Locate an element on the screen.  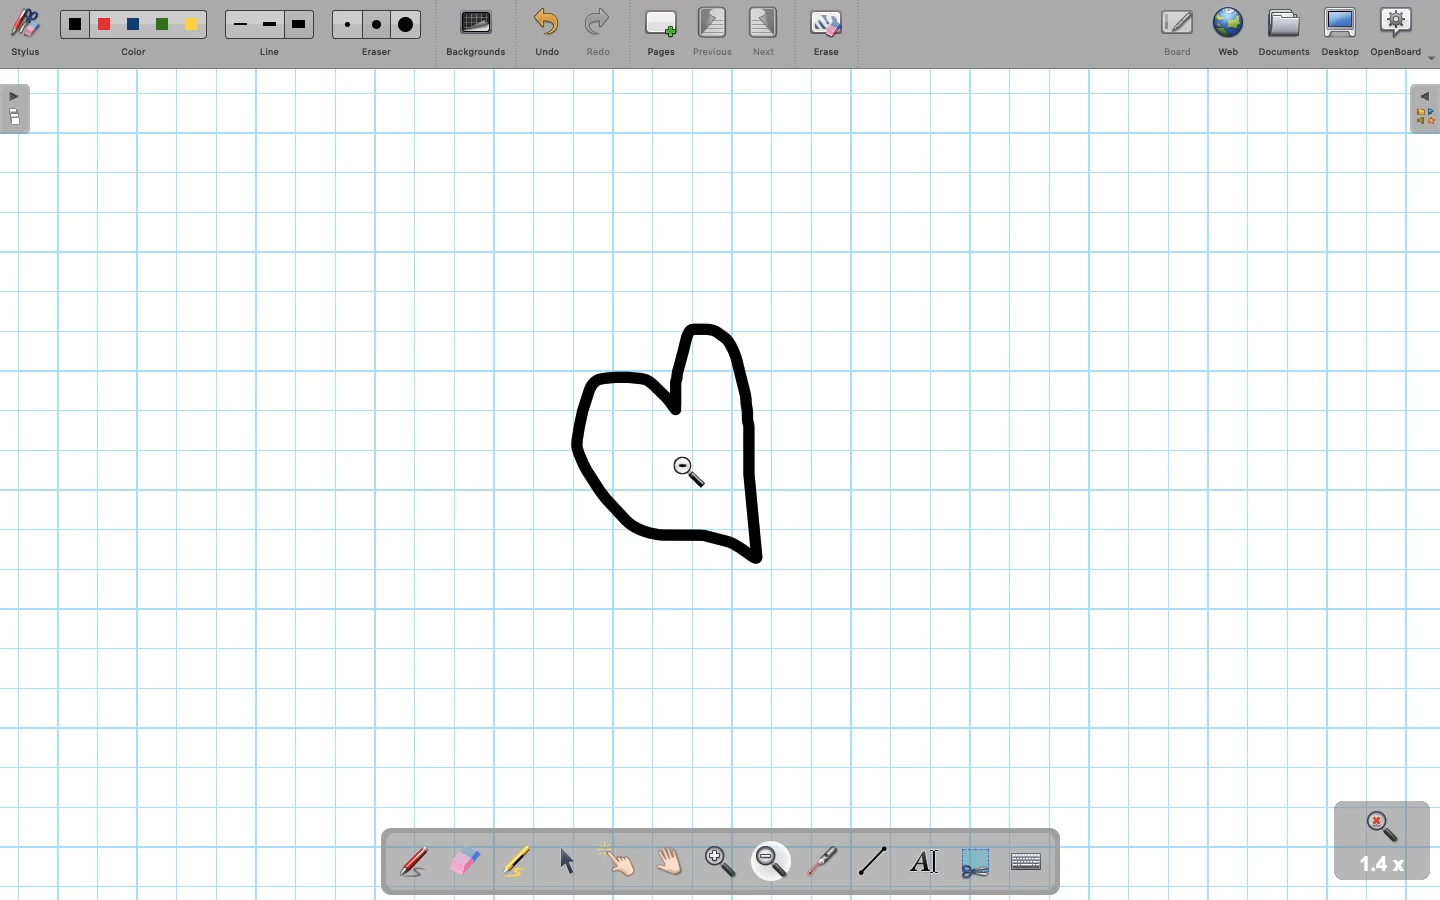
Pointer is located at coordinates (620, 861).